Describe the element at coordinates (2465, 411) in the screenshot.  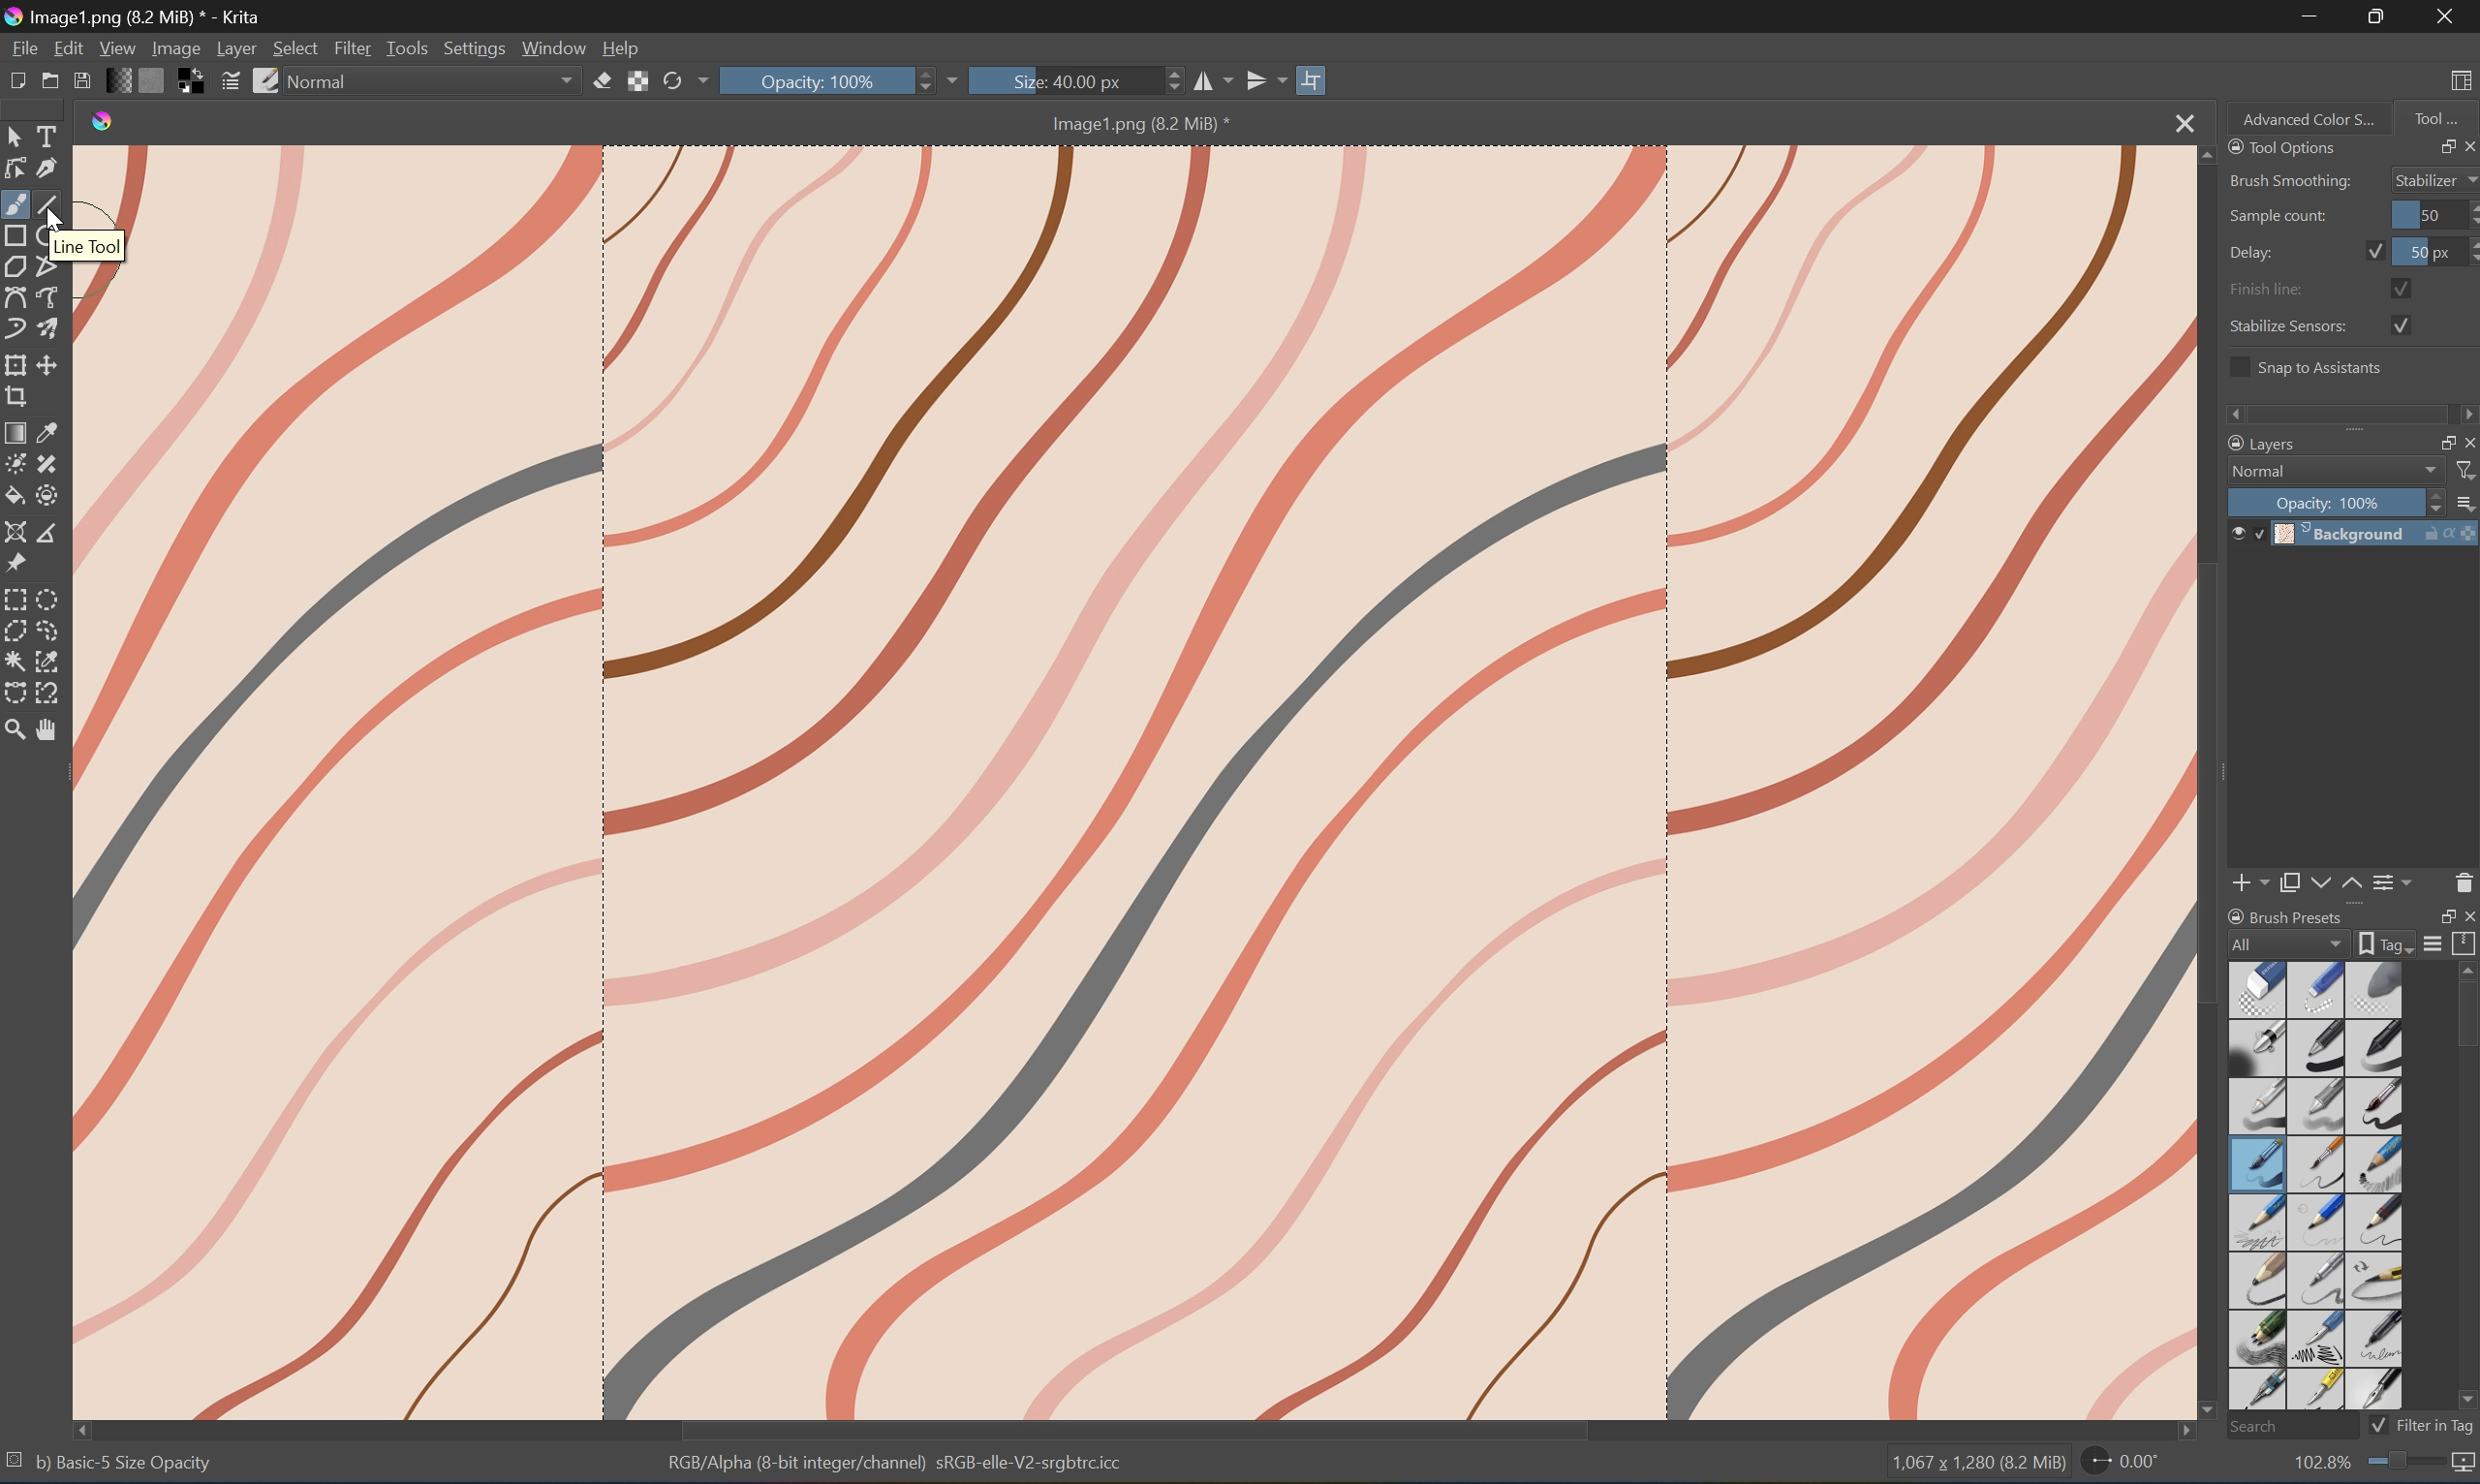
I see `Scroll Right` at that location.